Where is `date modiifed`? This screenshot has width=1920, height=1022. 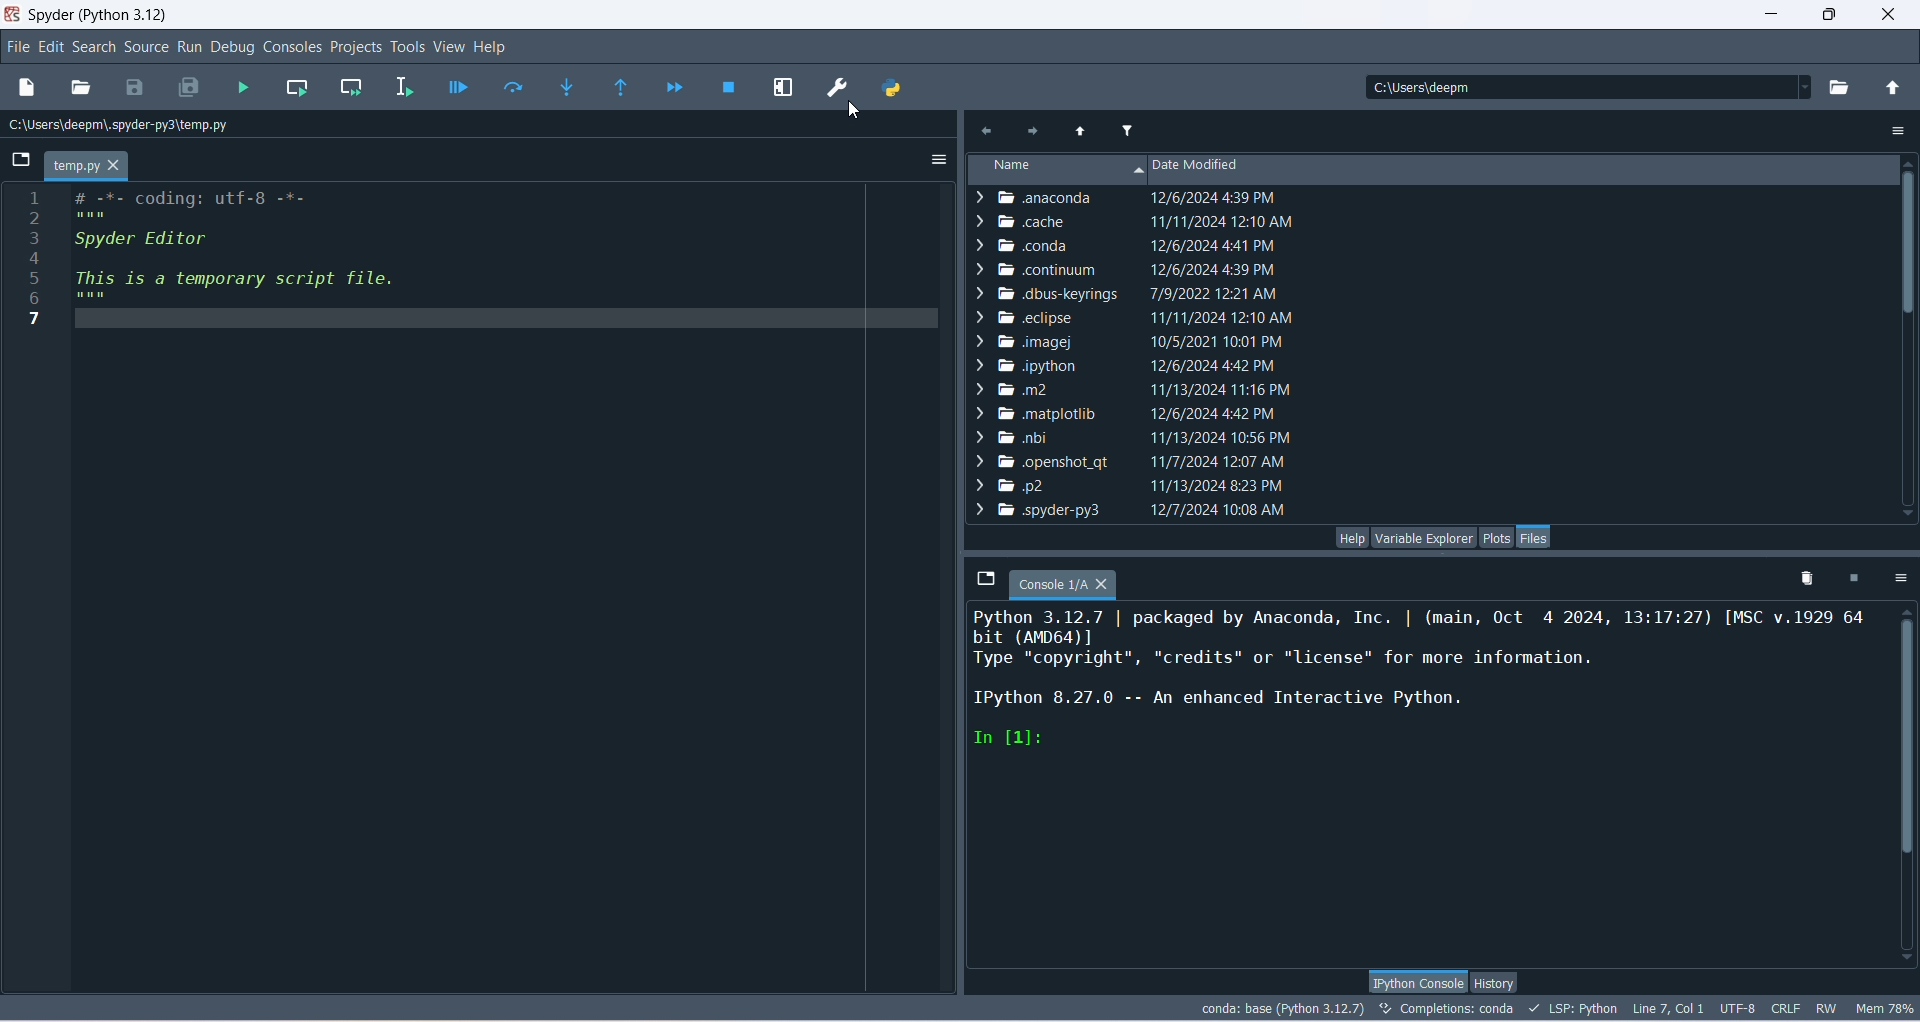 date modiifed is located at coordinates (1227, 169).